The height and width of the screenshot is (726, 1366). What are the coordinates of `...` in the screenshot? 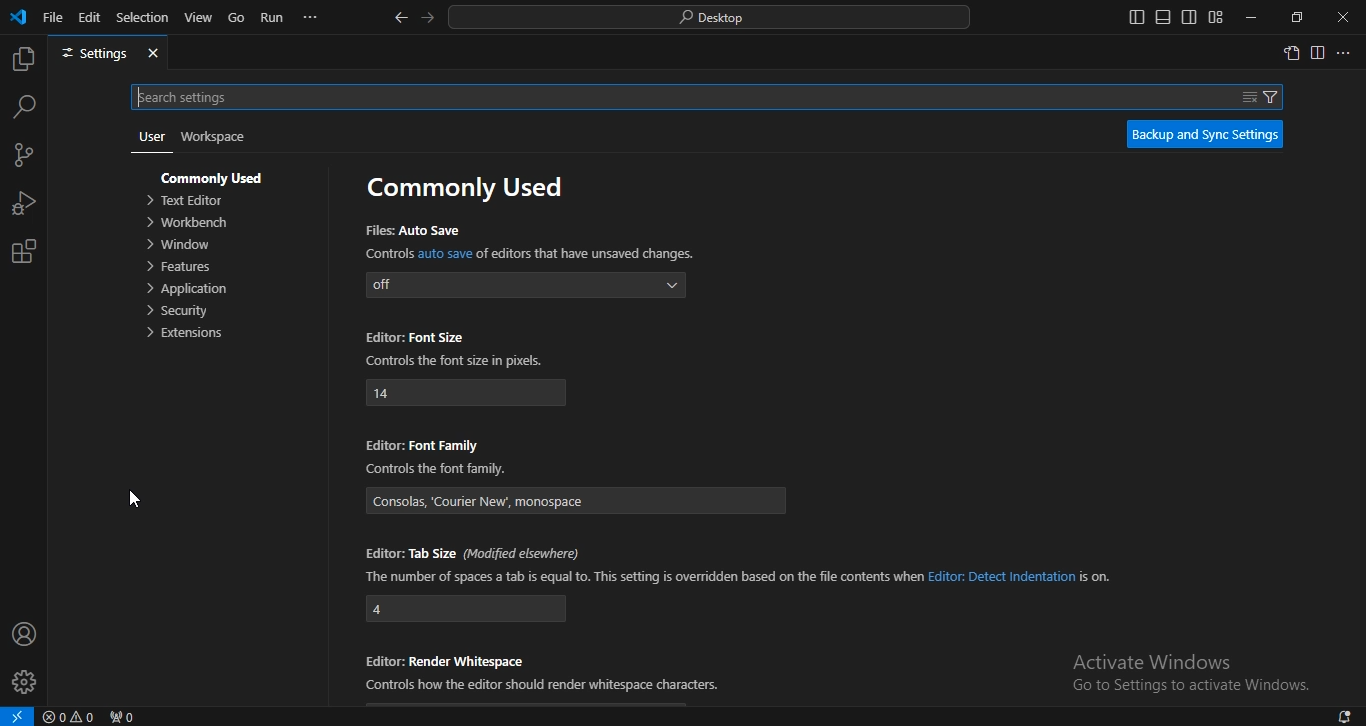 It's located at (313, 18).